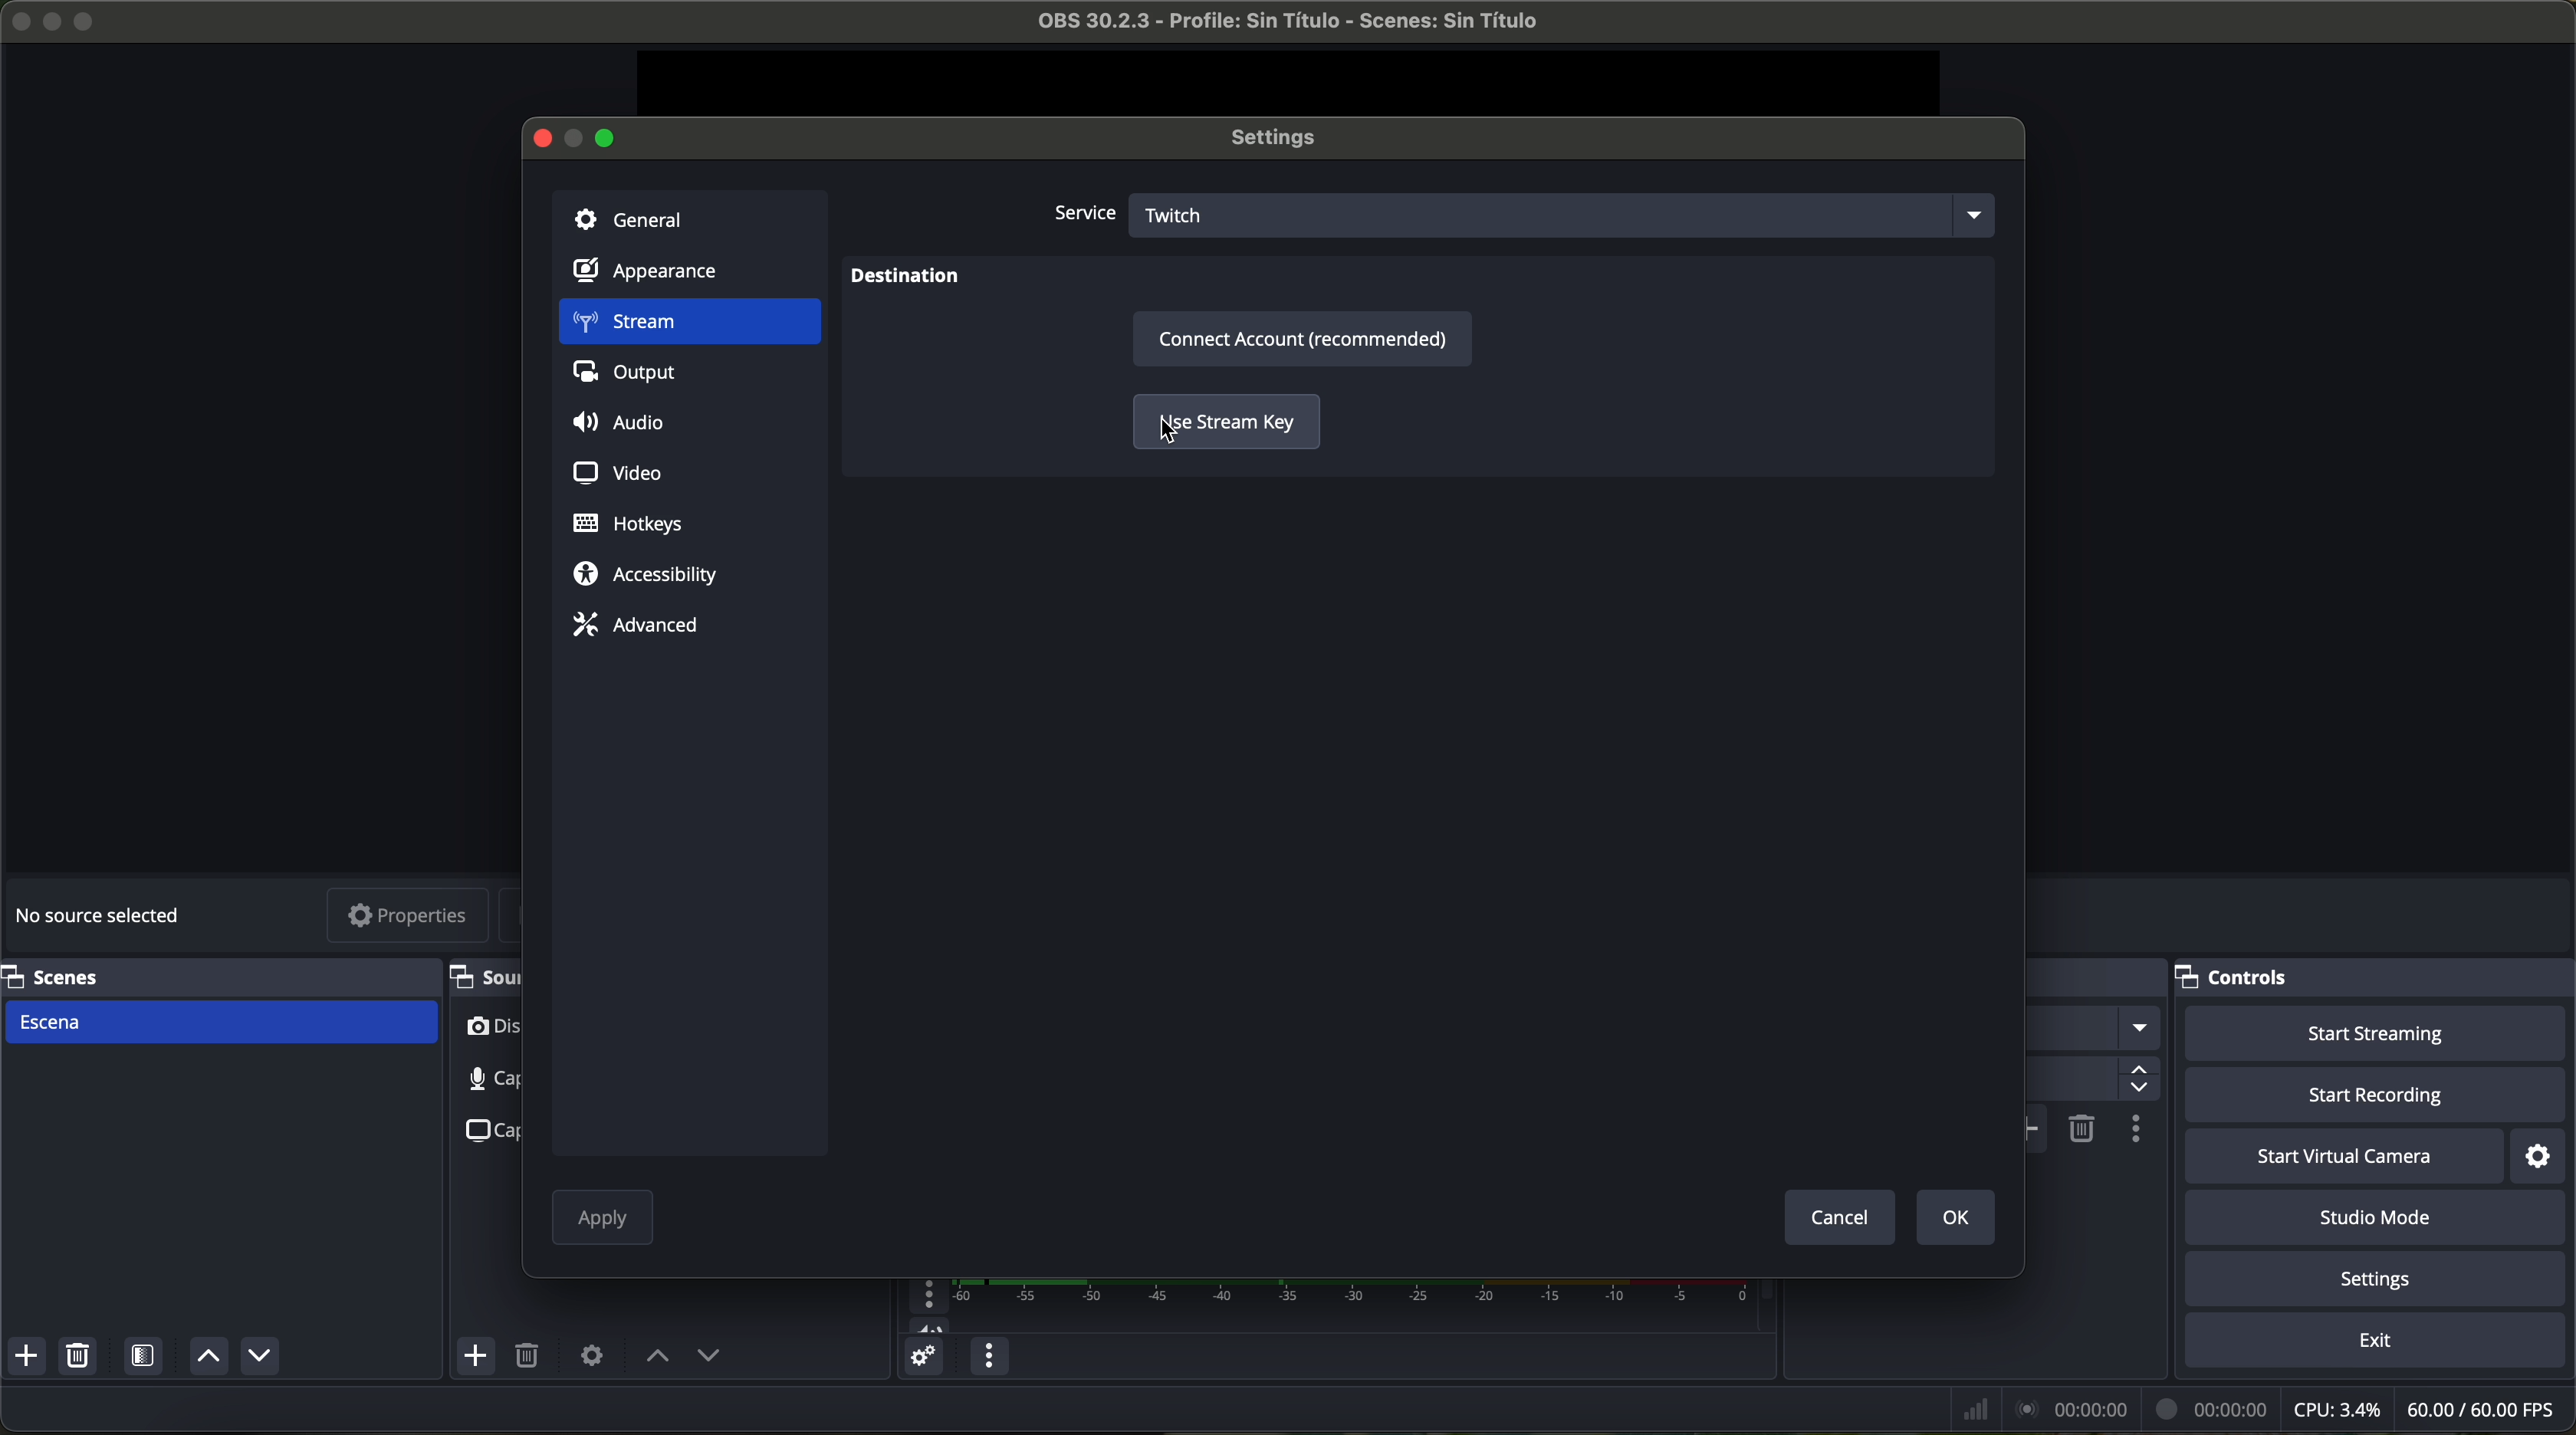  Describe the element at coordinates (16, 18) in the screenshot. I see `close program` at that location.